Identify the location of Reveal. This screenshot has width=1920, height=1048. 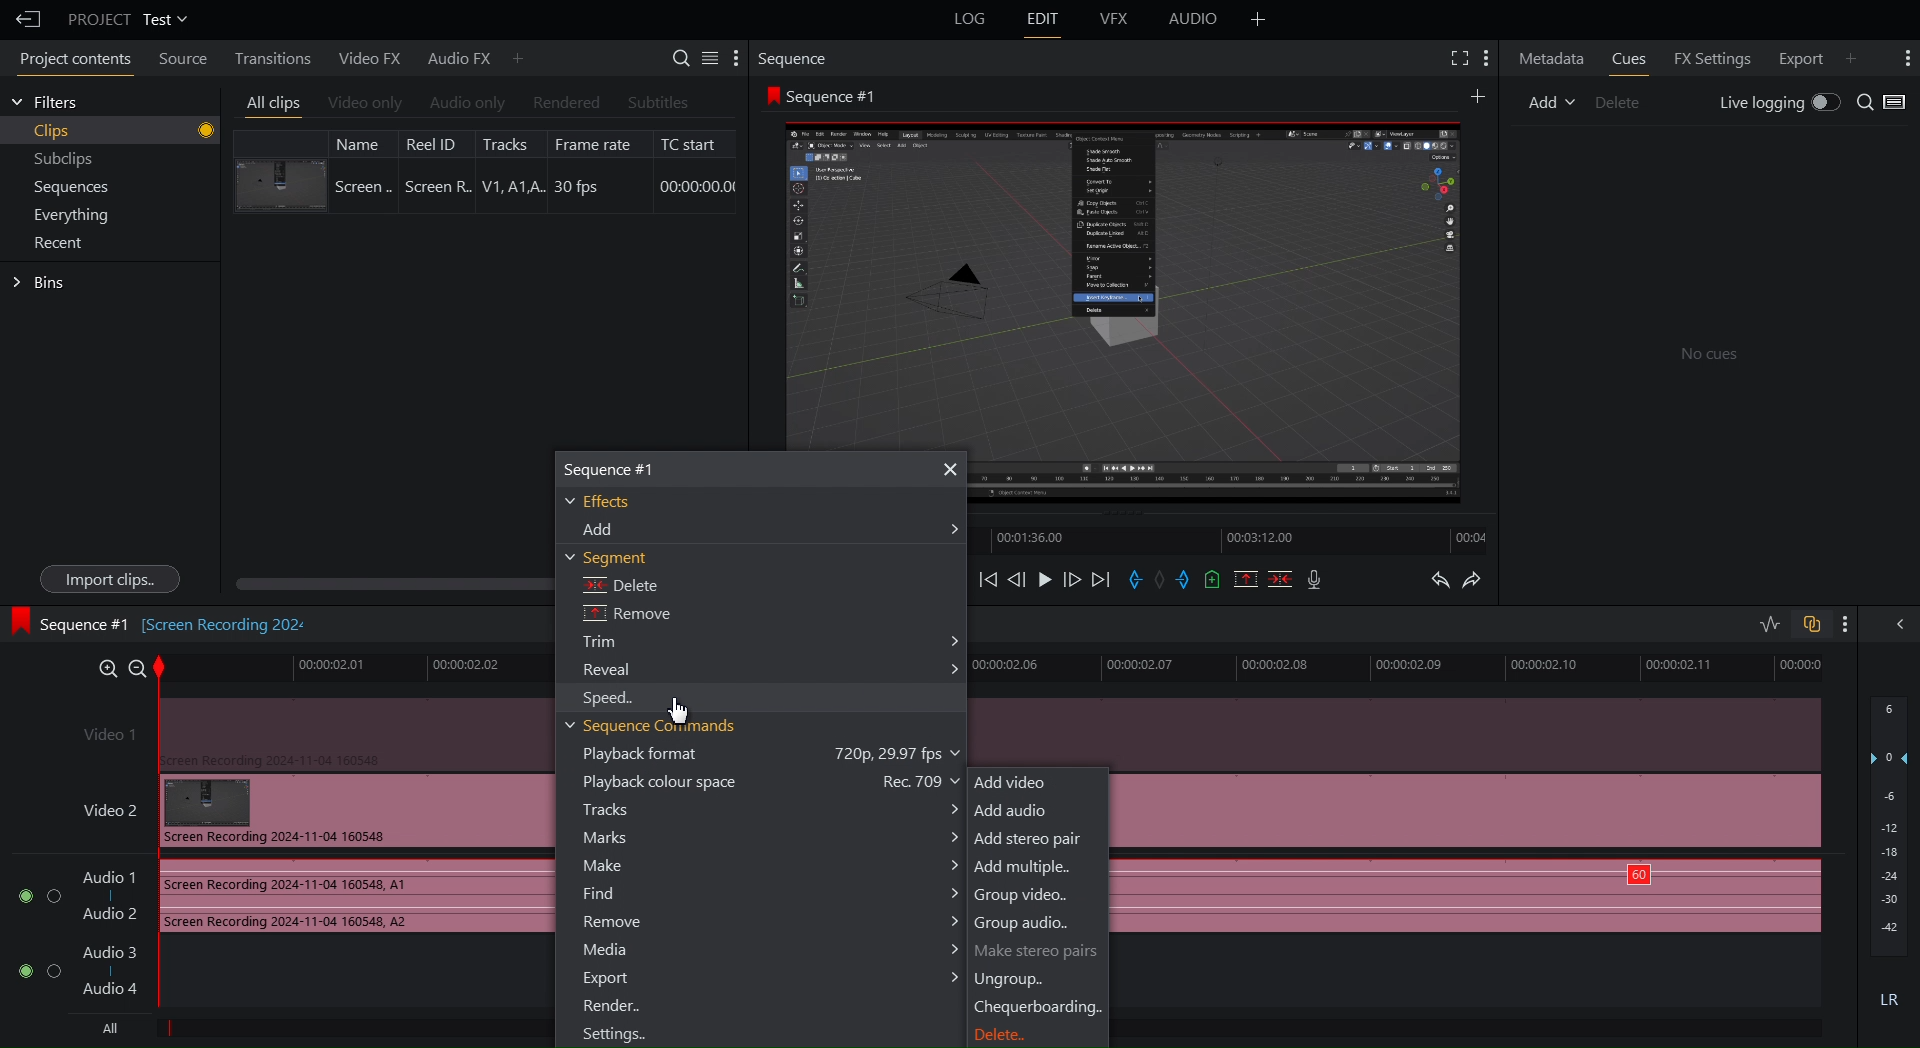
(773, 669).